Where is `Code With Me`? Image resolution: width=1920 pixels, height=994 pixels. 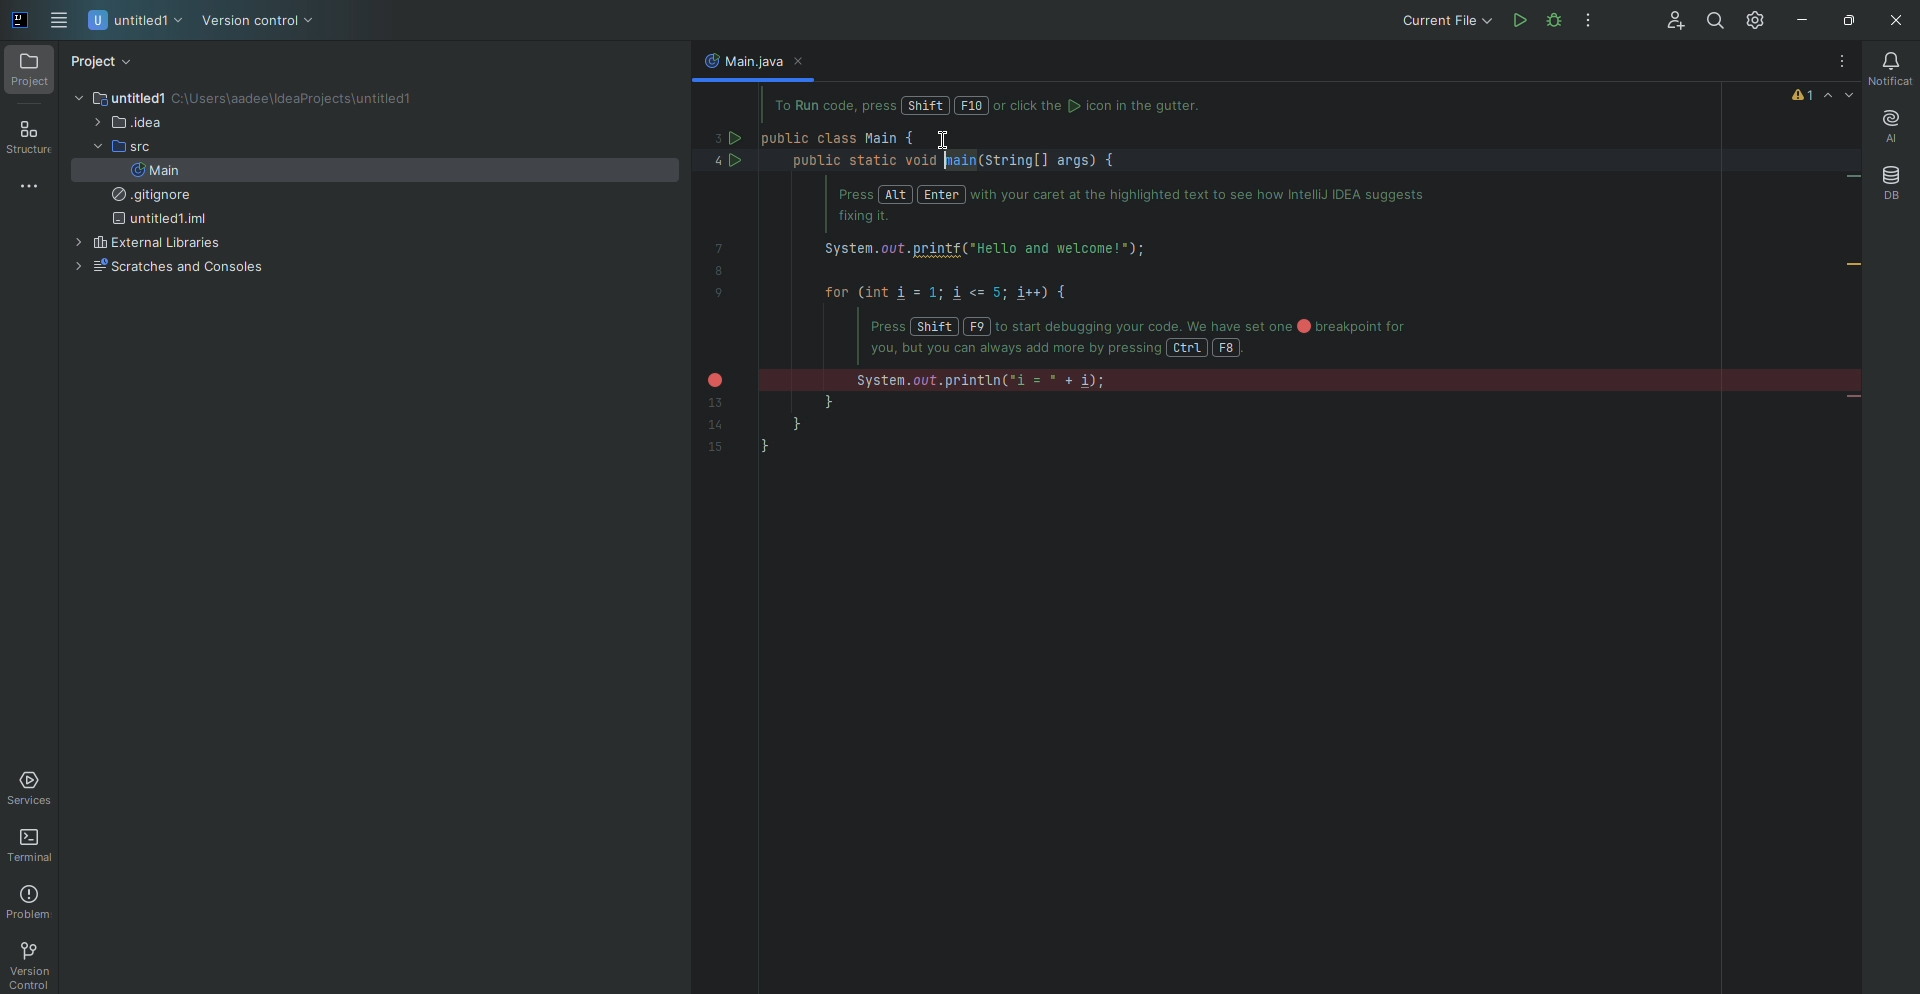 Code With Me is located at coordinates (1668, 21).